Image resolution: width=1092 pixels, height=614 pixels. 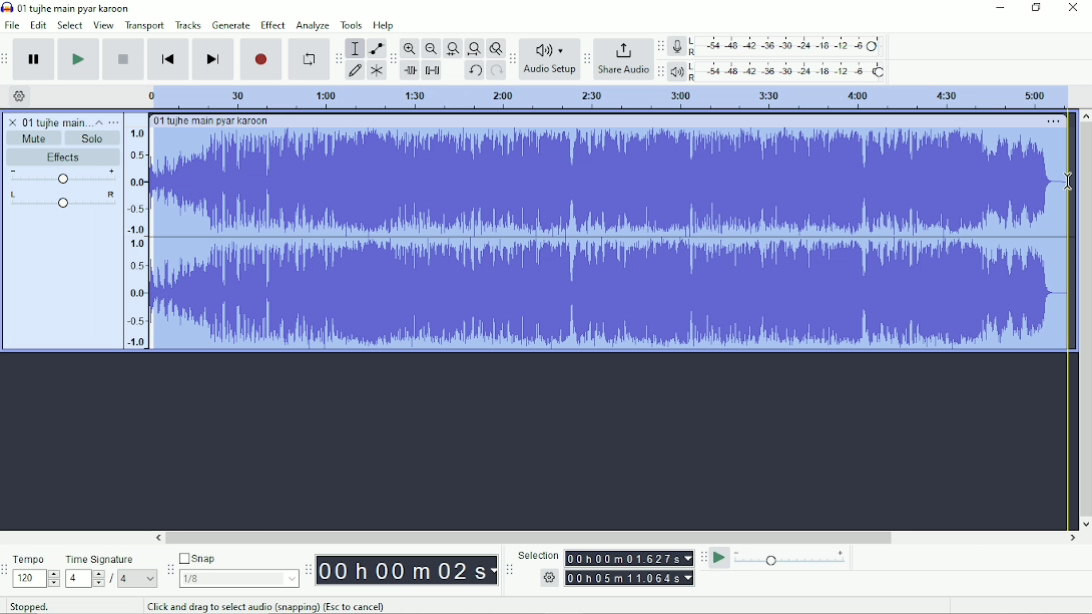 I want to click on Record meter, so click(x=776, y=46).